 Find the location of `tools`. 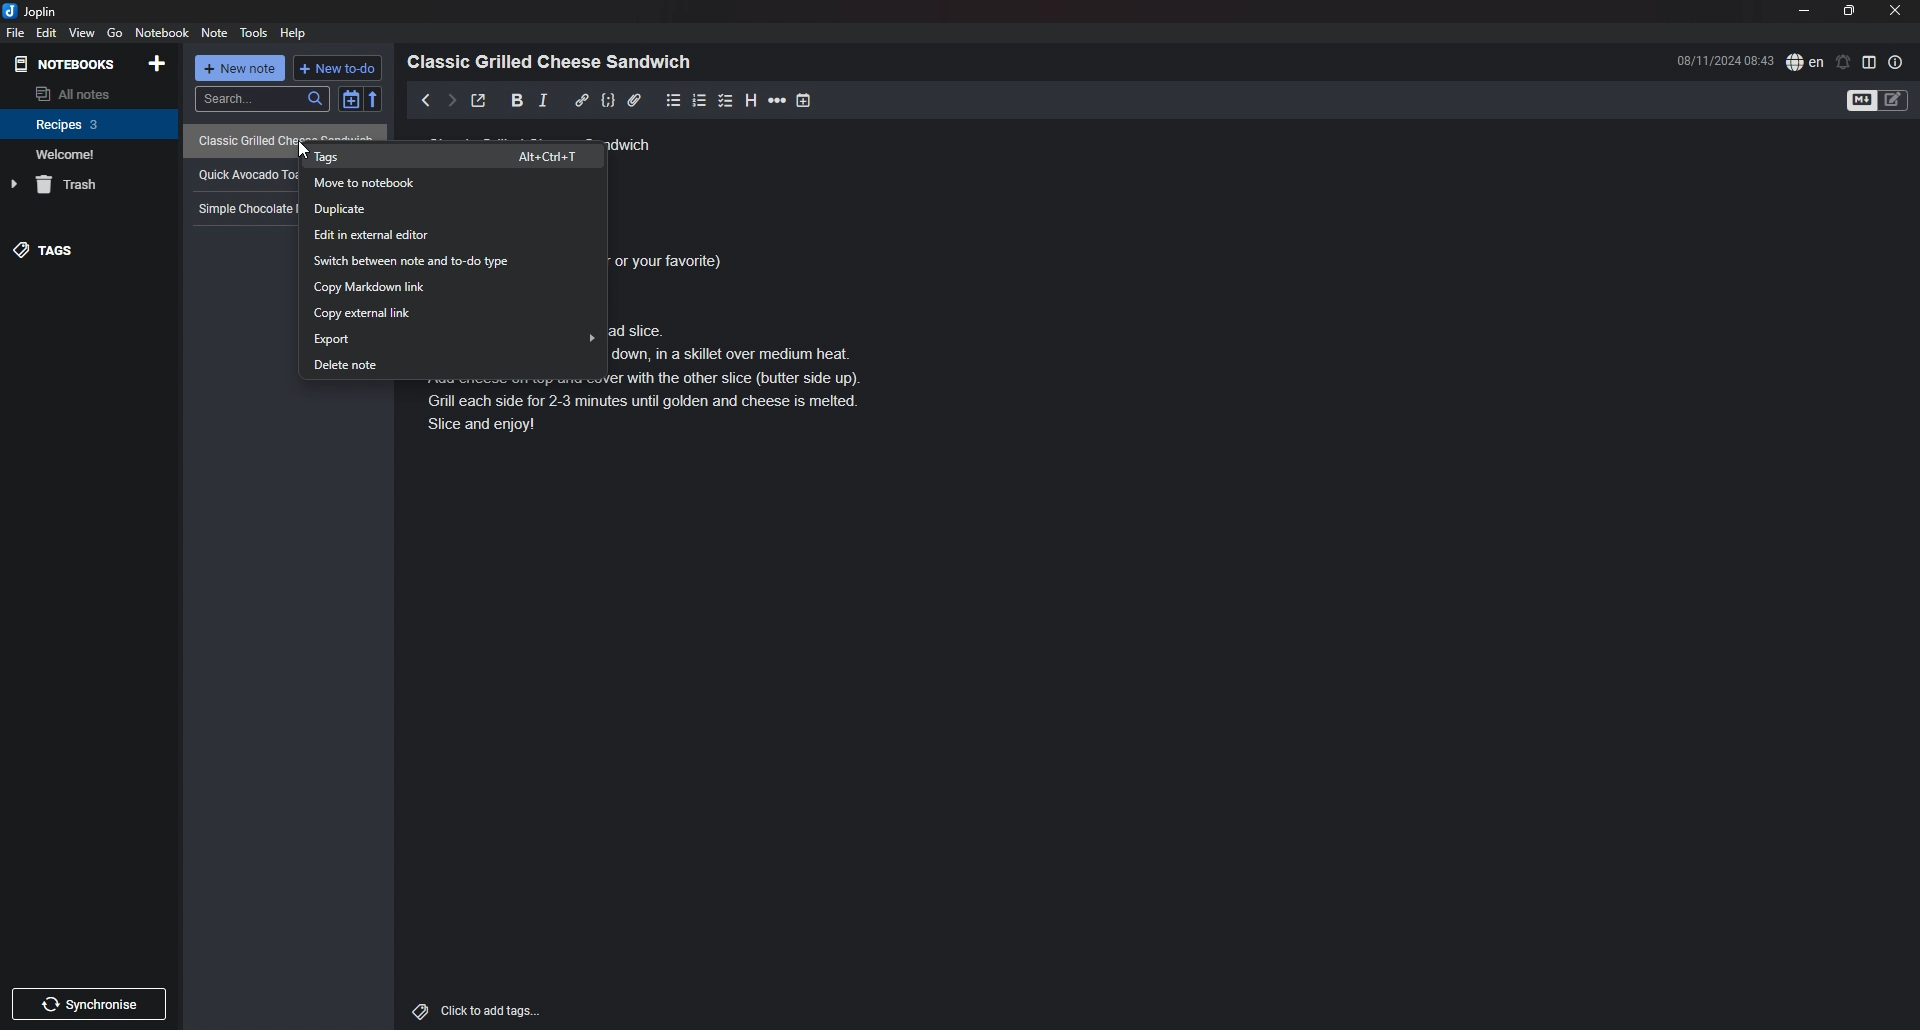

tools is located at coordinates (254, 32).